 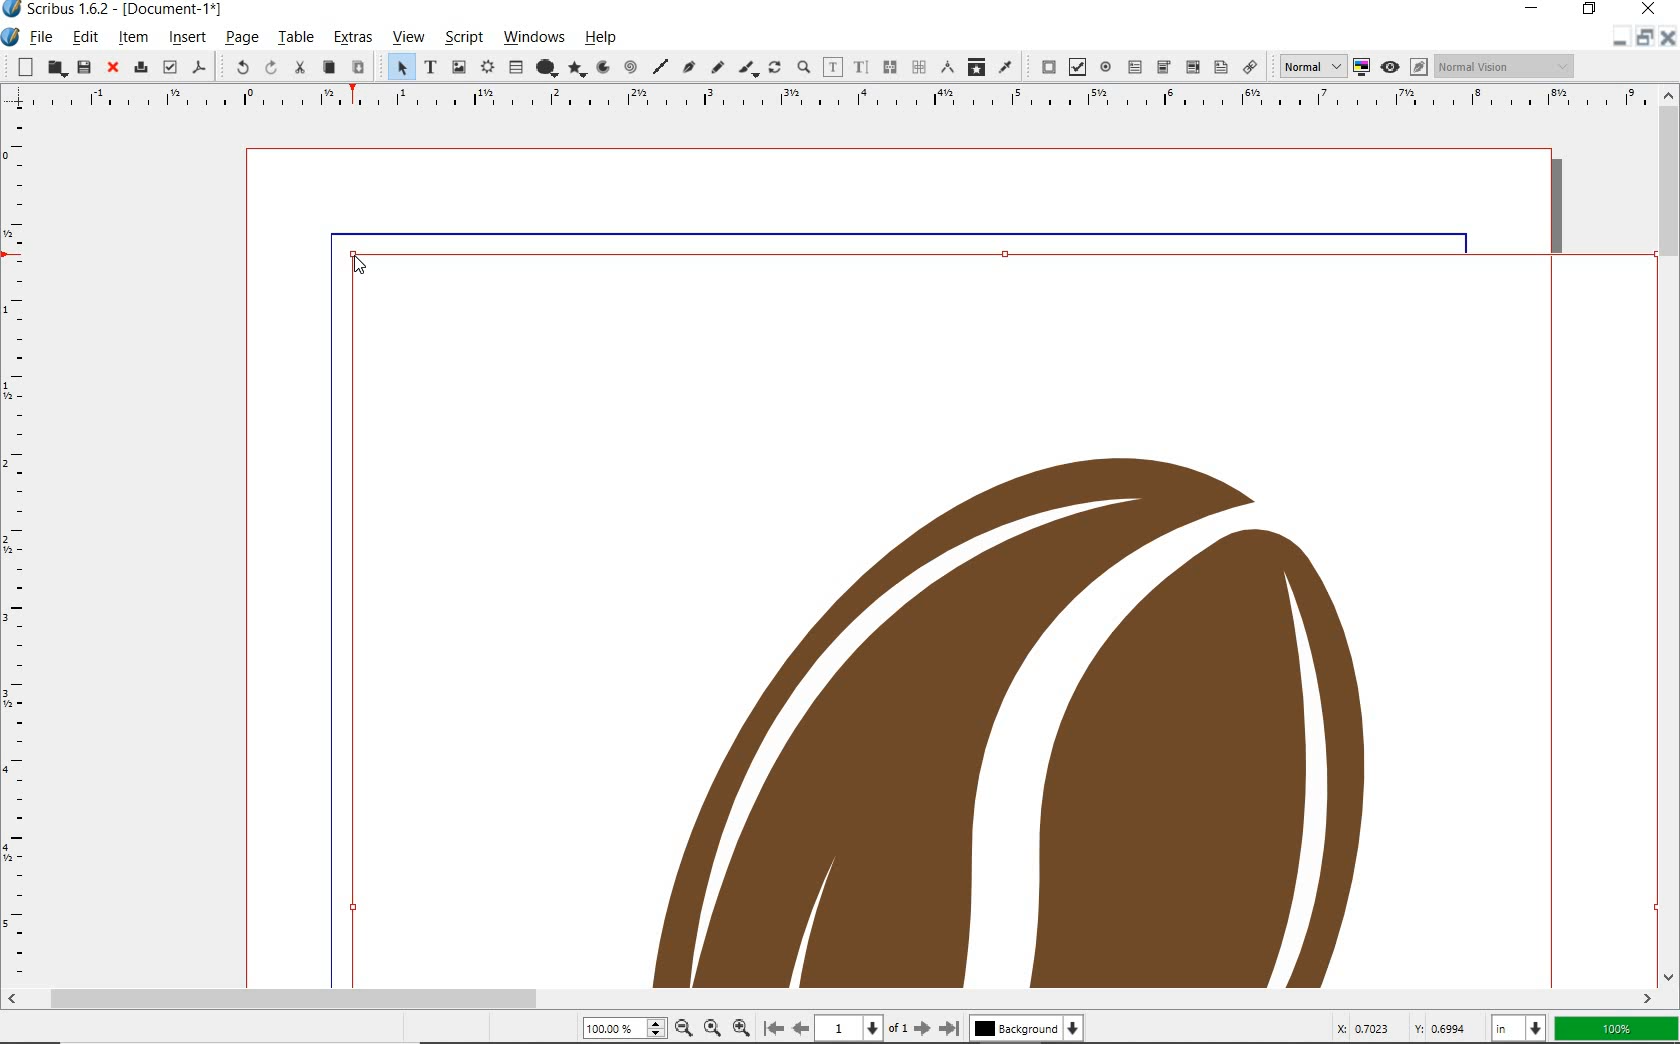 I want to click on text frame, so click(x=430, y=66).